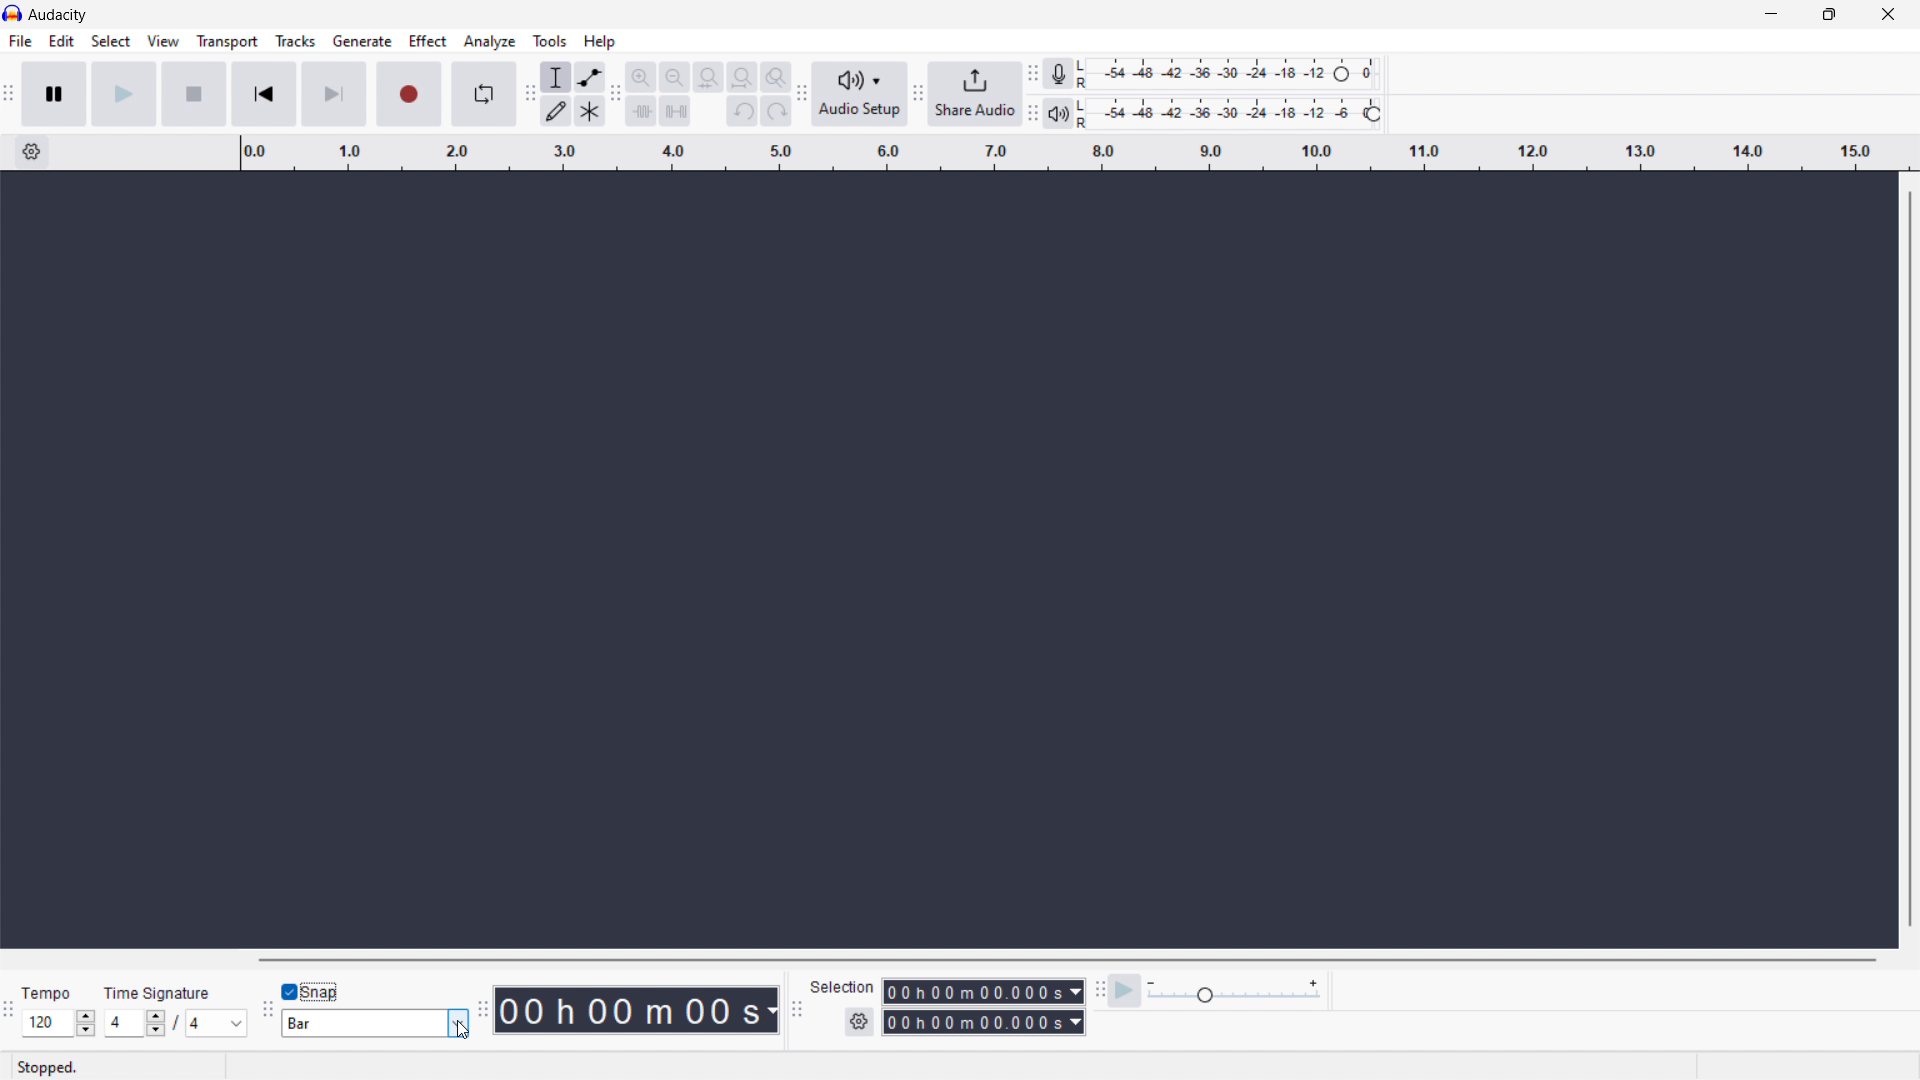 The image size is (1920, 1080). I want to click on selection tool, so click(554, 77).